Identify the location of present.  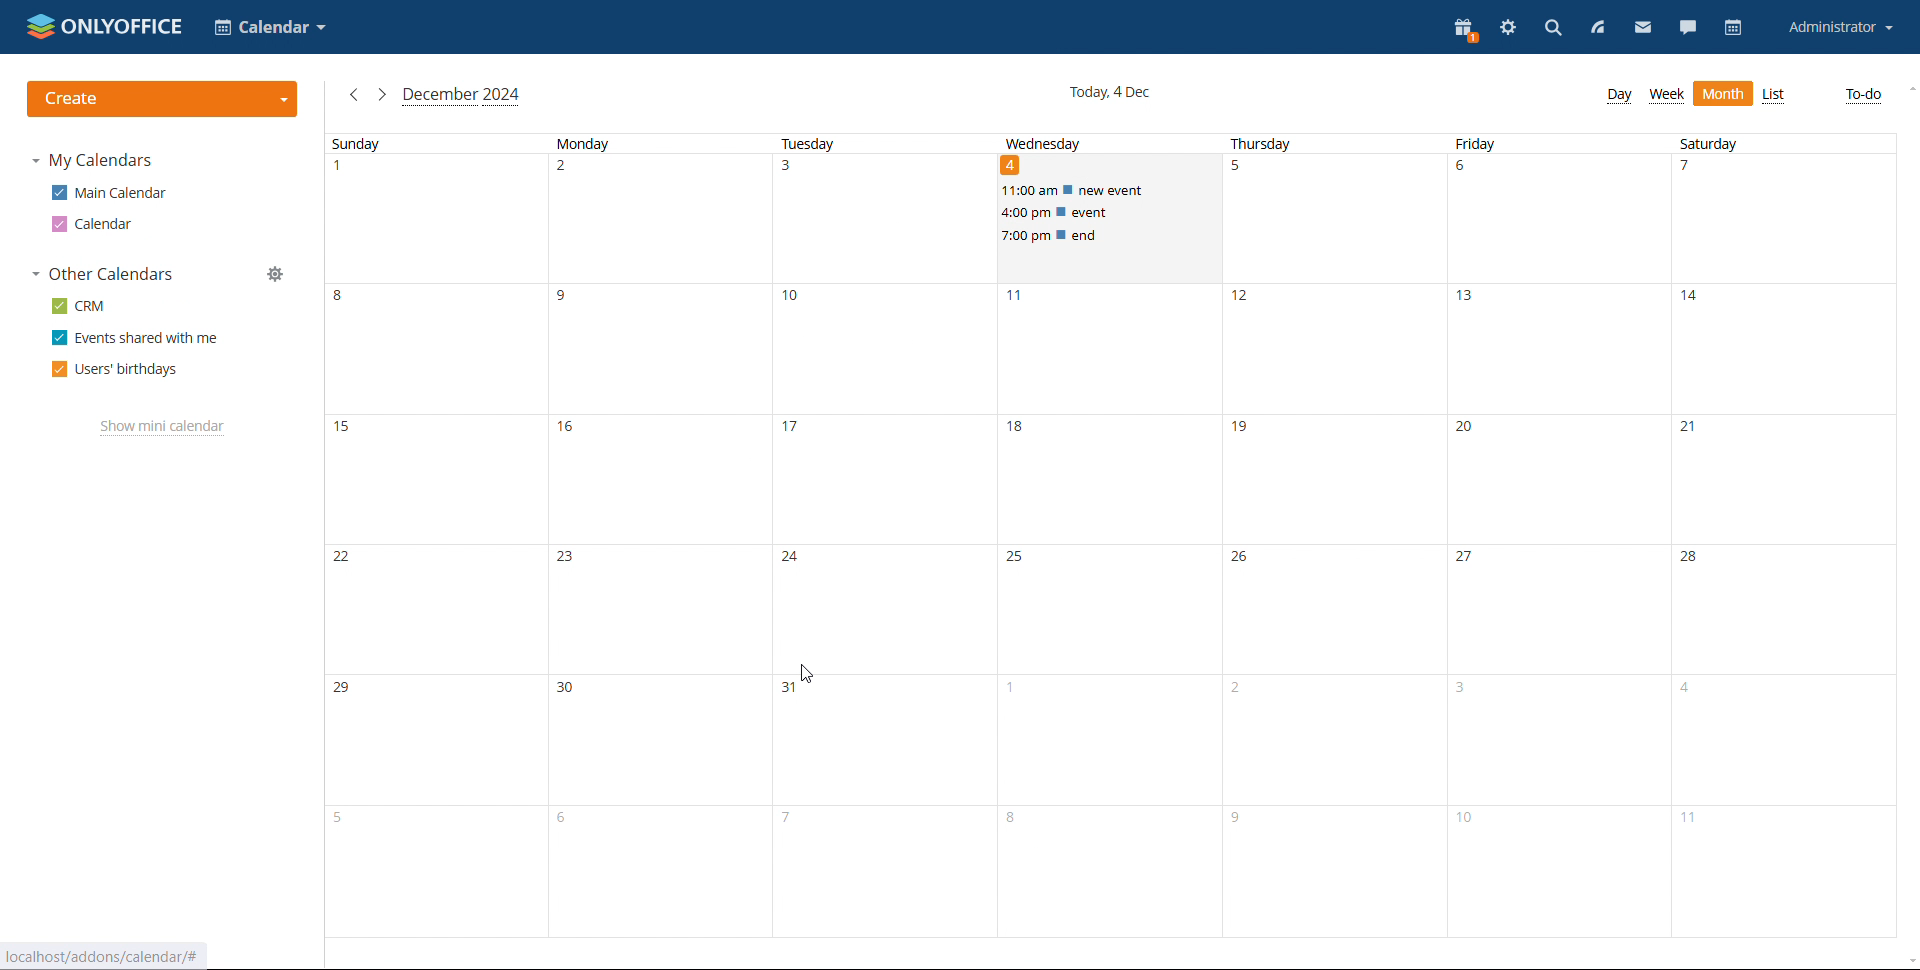
(1464, 30).